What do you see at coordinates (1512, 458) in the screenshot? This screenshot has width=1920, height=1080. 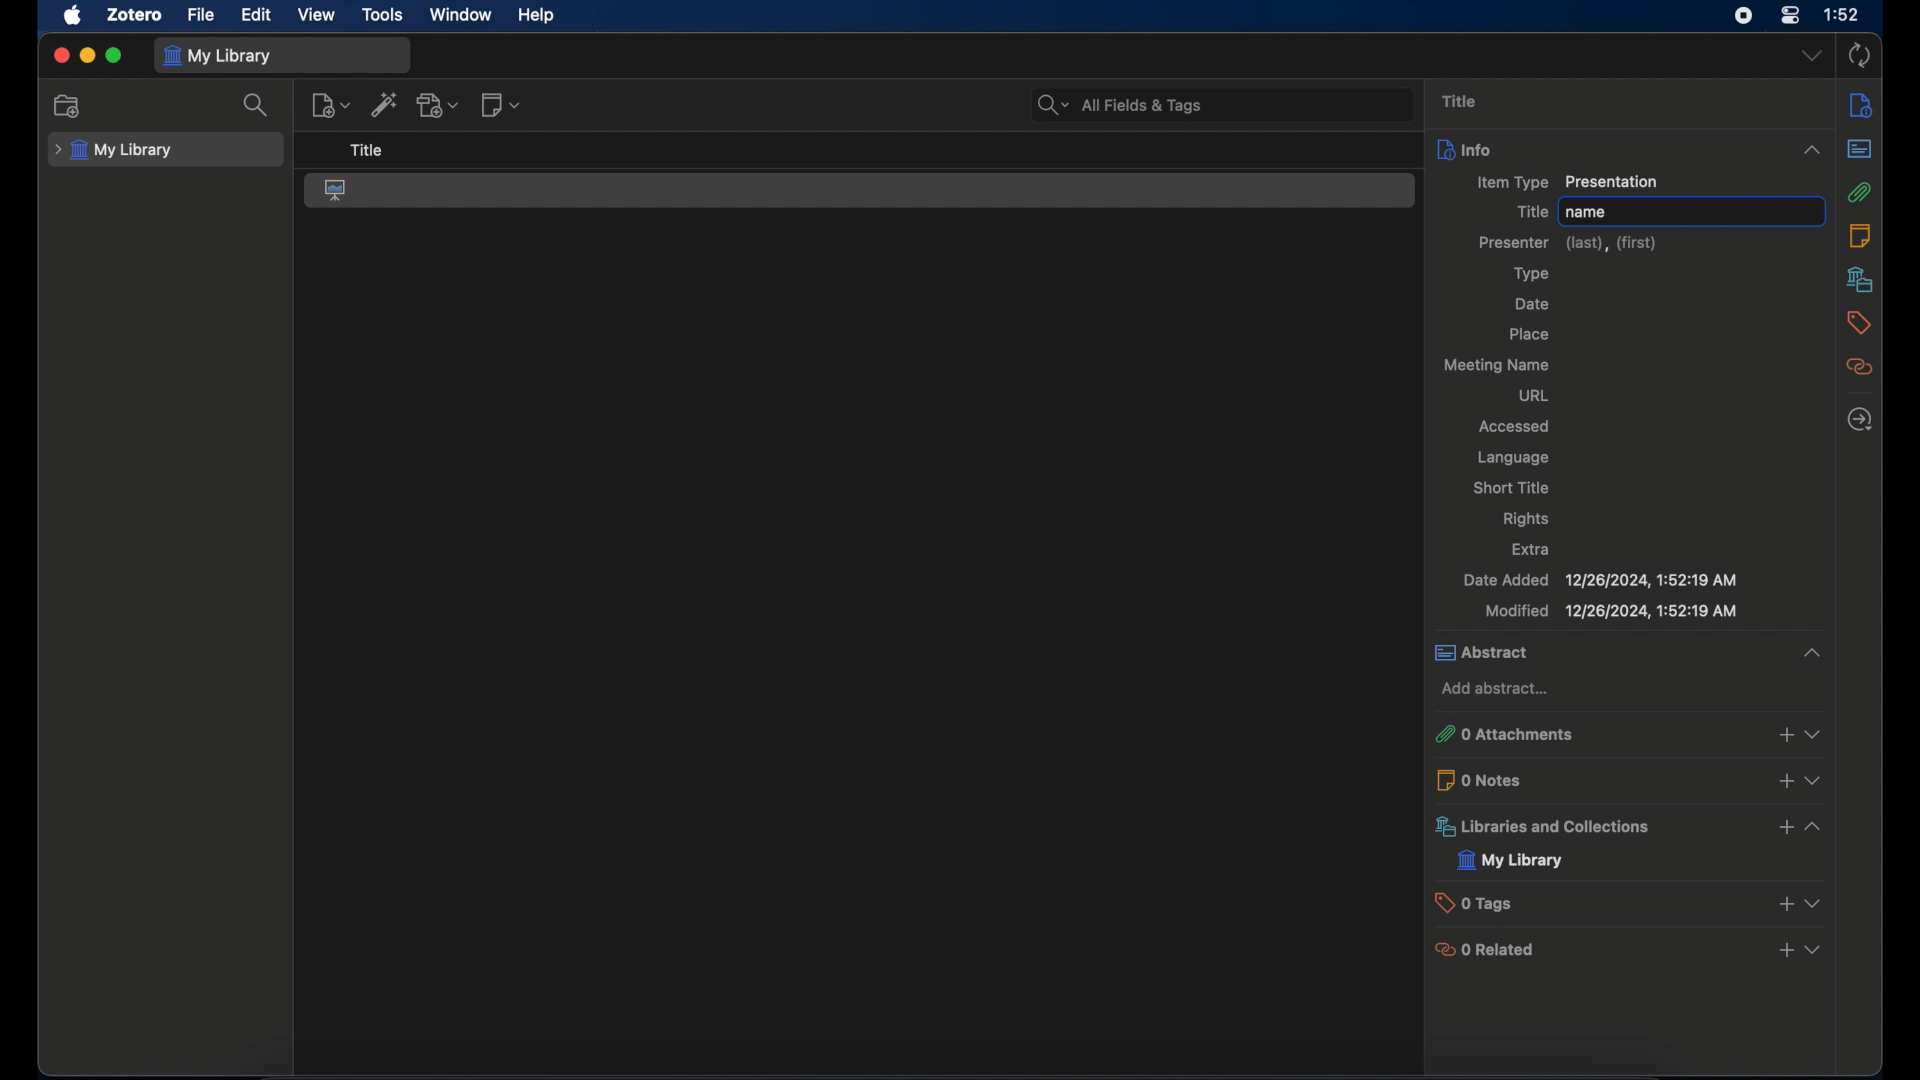 I see `language` at bounding box center [1512, 458].